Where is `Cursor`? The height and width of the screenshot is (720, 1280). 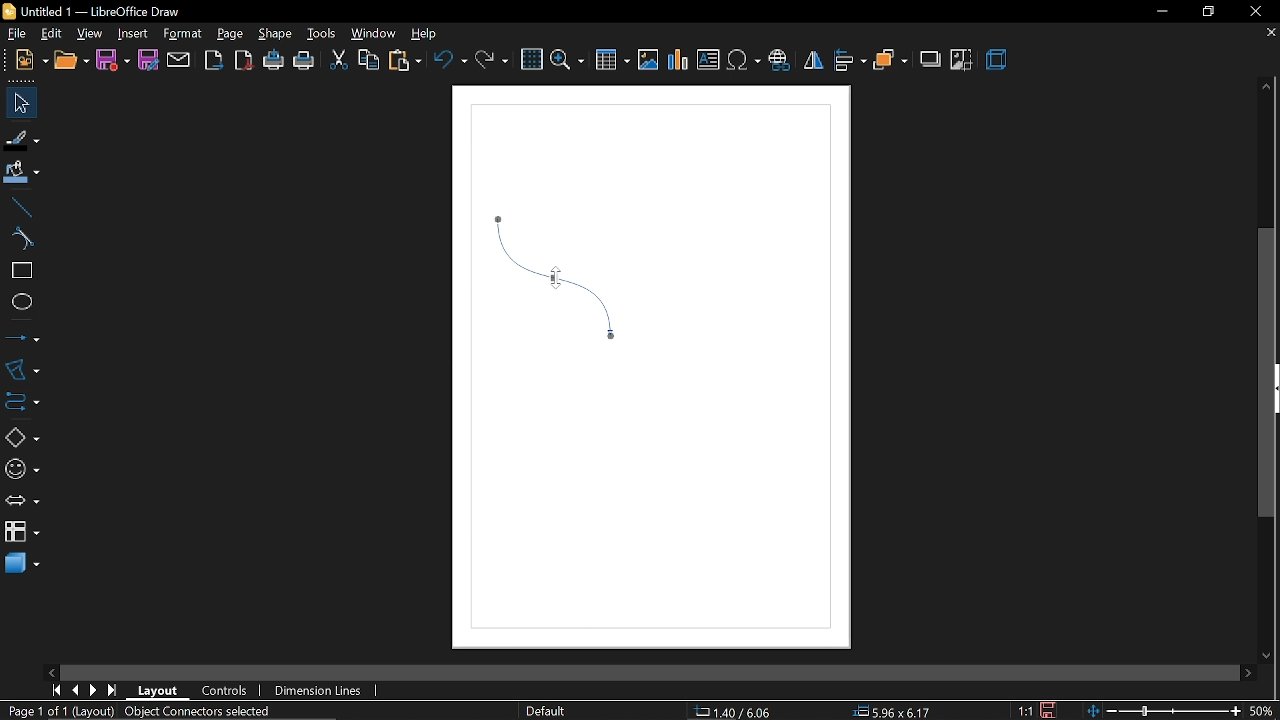 Cursor is located at coordinates (551, 278).